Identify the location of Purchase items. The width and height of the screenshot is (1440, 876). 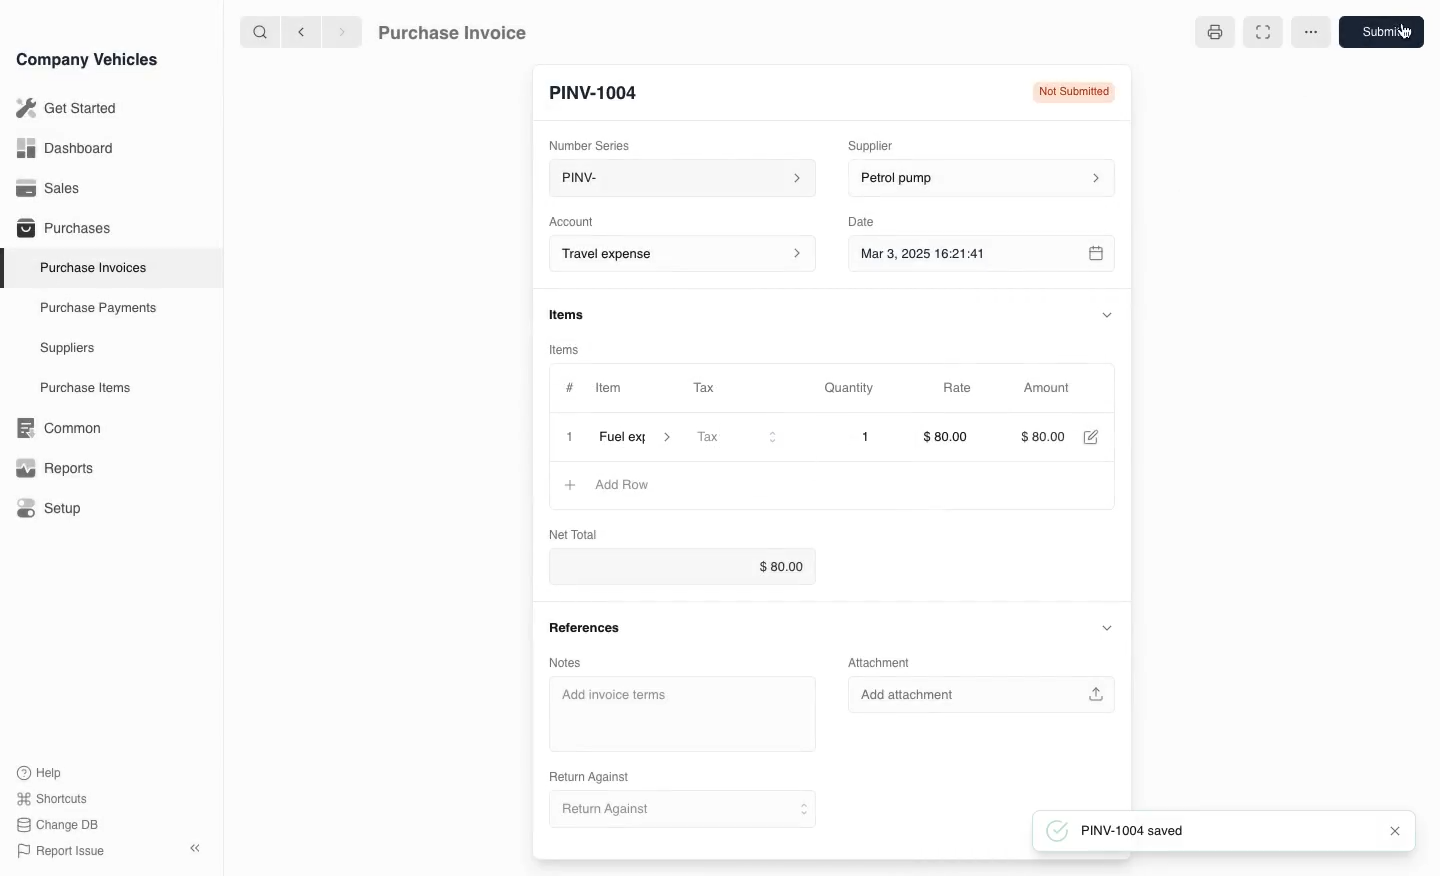
(78, 388).